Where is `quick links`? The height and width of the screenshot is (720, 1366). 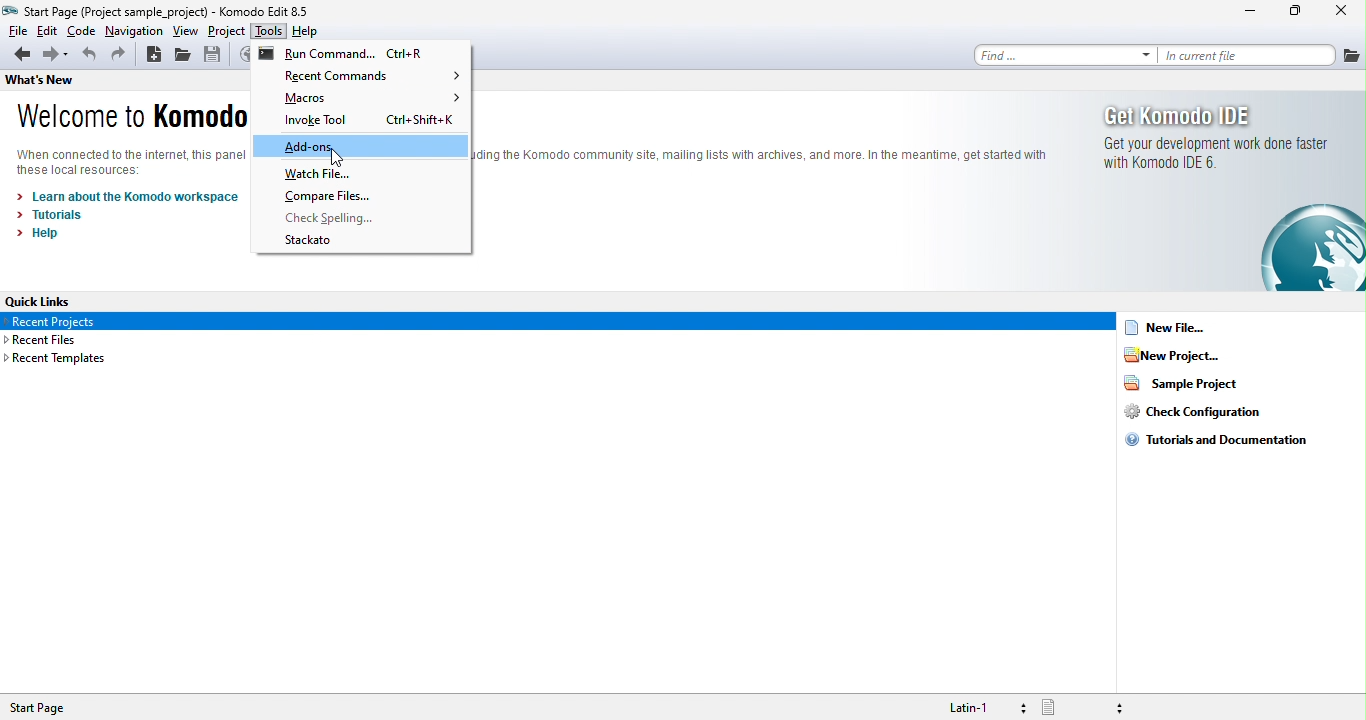
quick links is located at coordinates (41, 299).